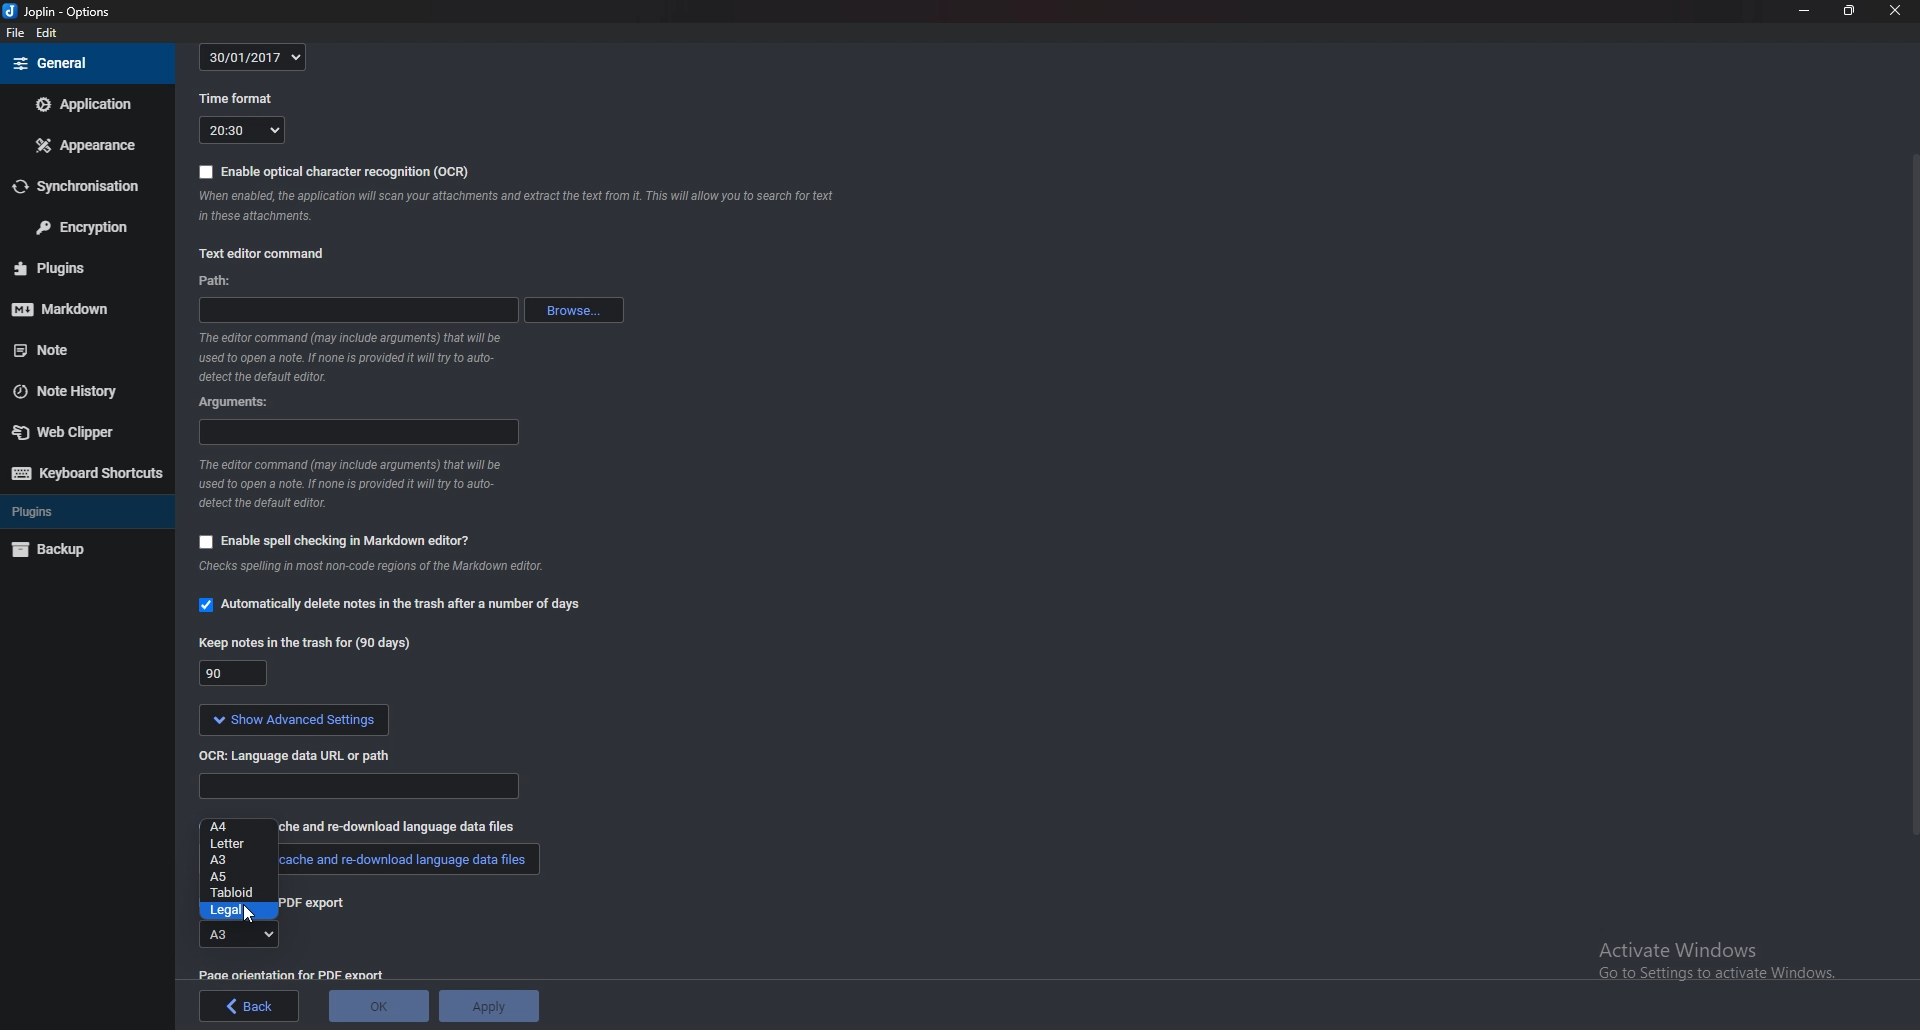 This screenshot has height=1030, width=1920. What do you see at coordinates (236, 403) in the screenshot?
I see `Arguments` at bounding box center [236, 403].